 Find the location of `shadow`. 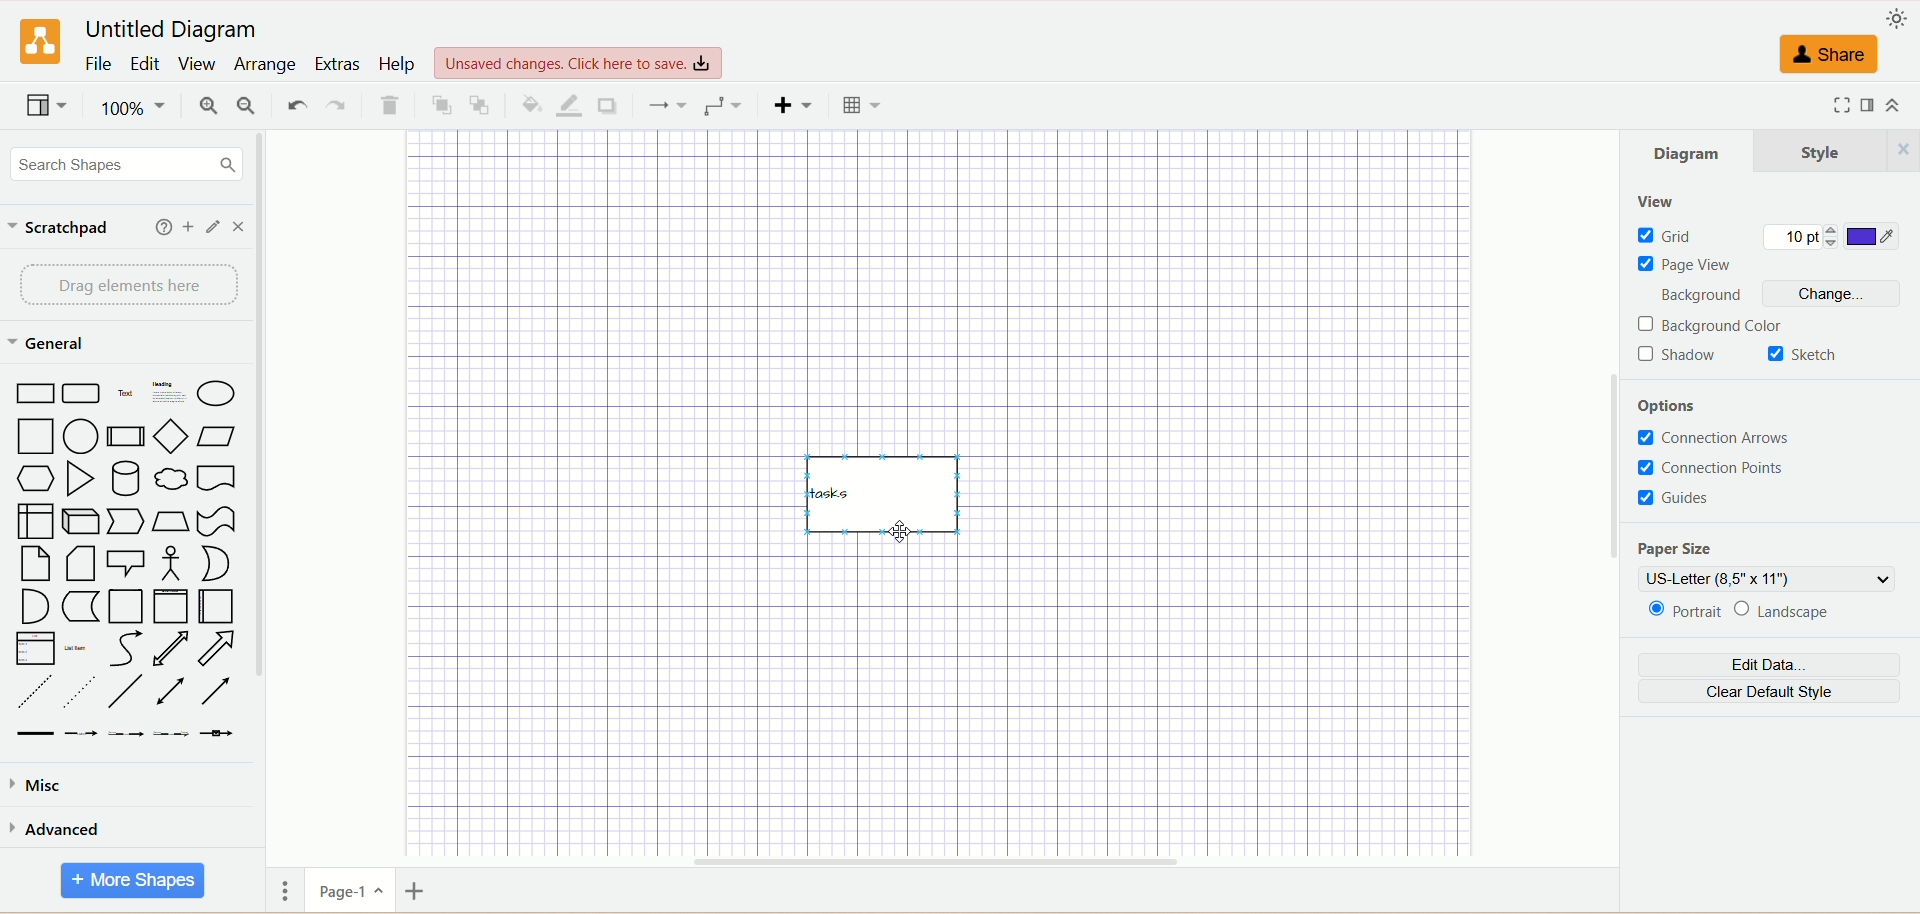

shadow is located at coordinates (1677, 356).